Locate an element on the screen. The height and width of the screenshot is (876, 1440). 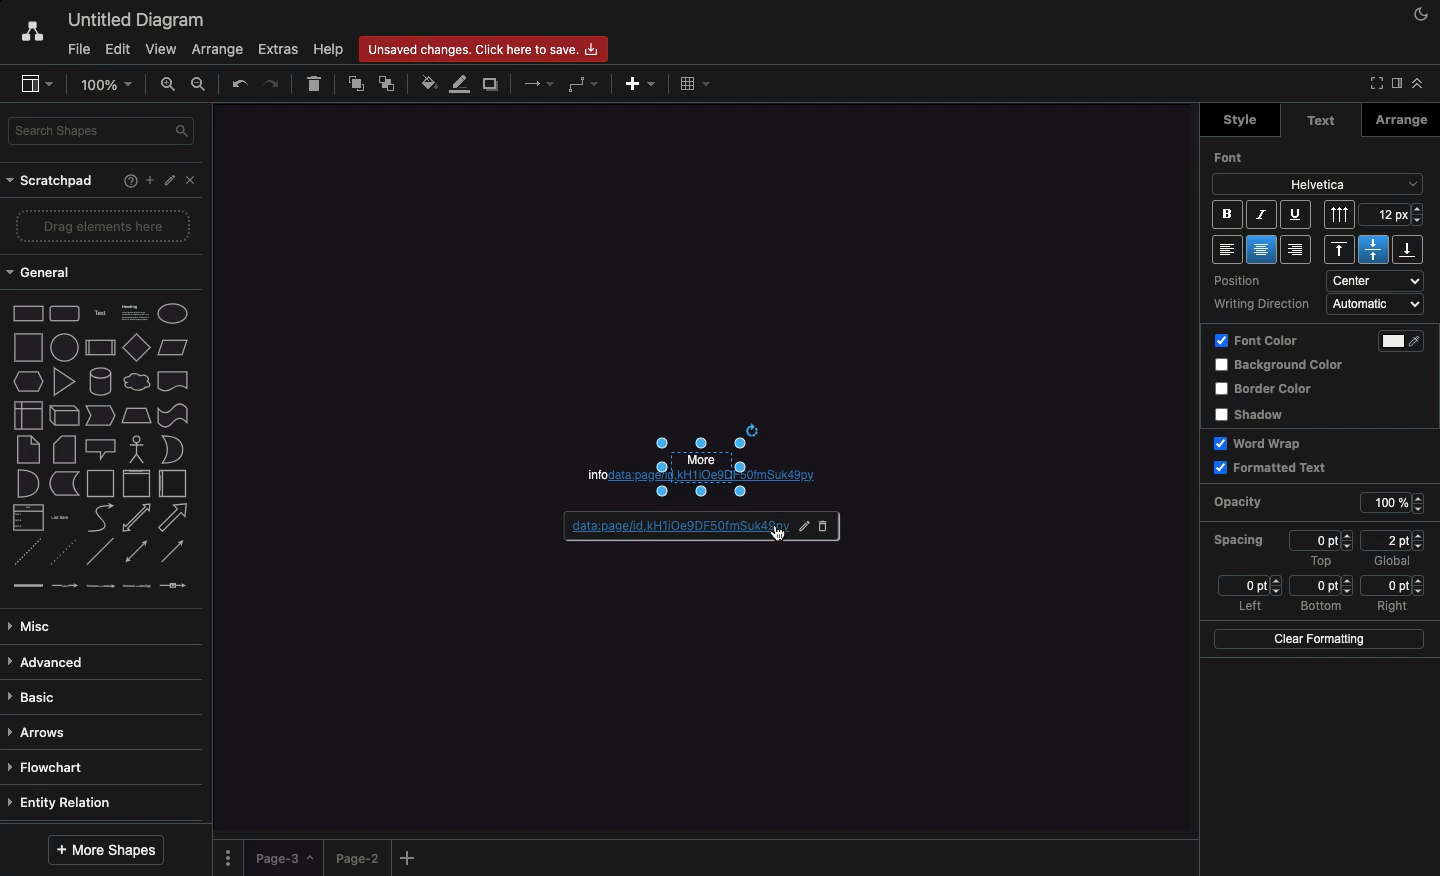
Page 3 is located at coordinates (282, 858).